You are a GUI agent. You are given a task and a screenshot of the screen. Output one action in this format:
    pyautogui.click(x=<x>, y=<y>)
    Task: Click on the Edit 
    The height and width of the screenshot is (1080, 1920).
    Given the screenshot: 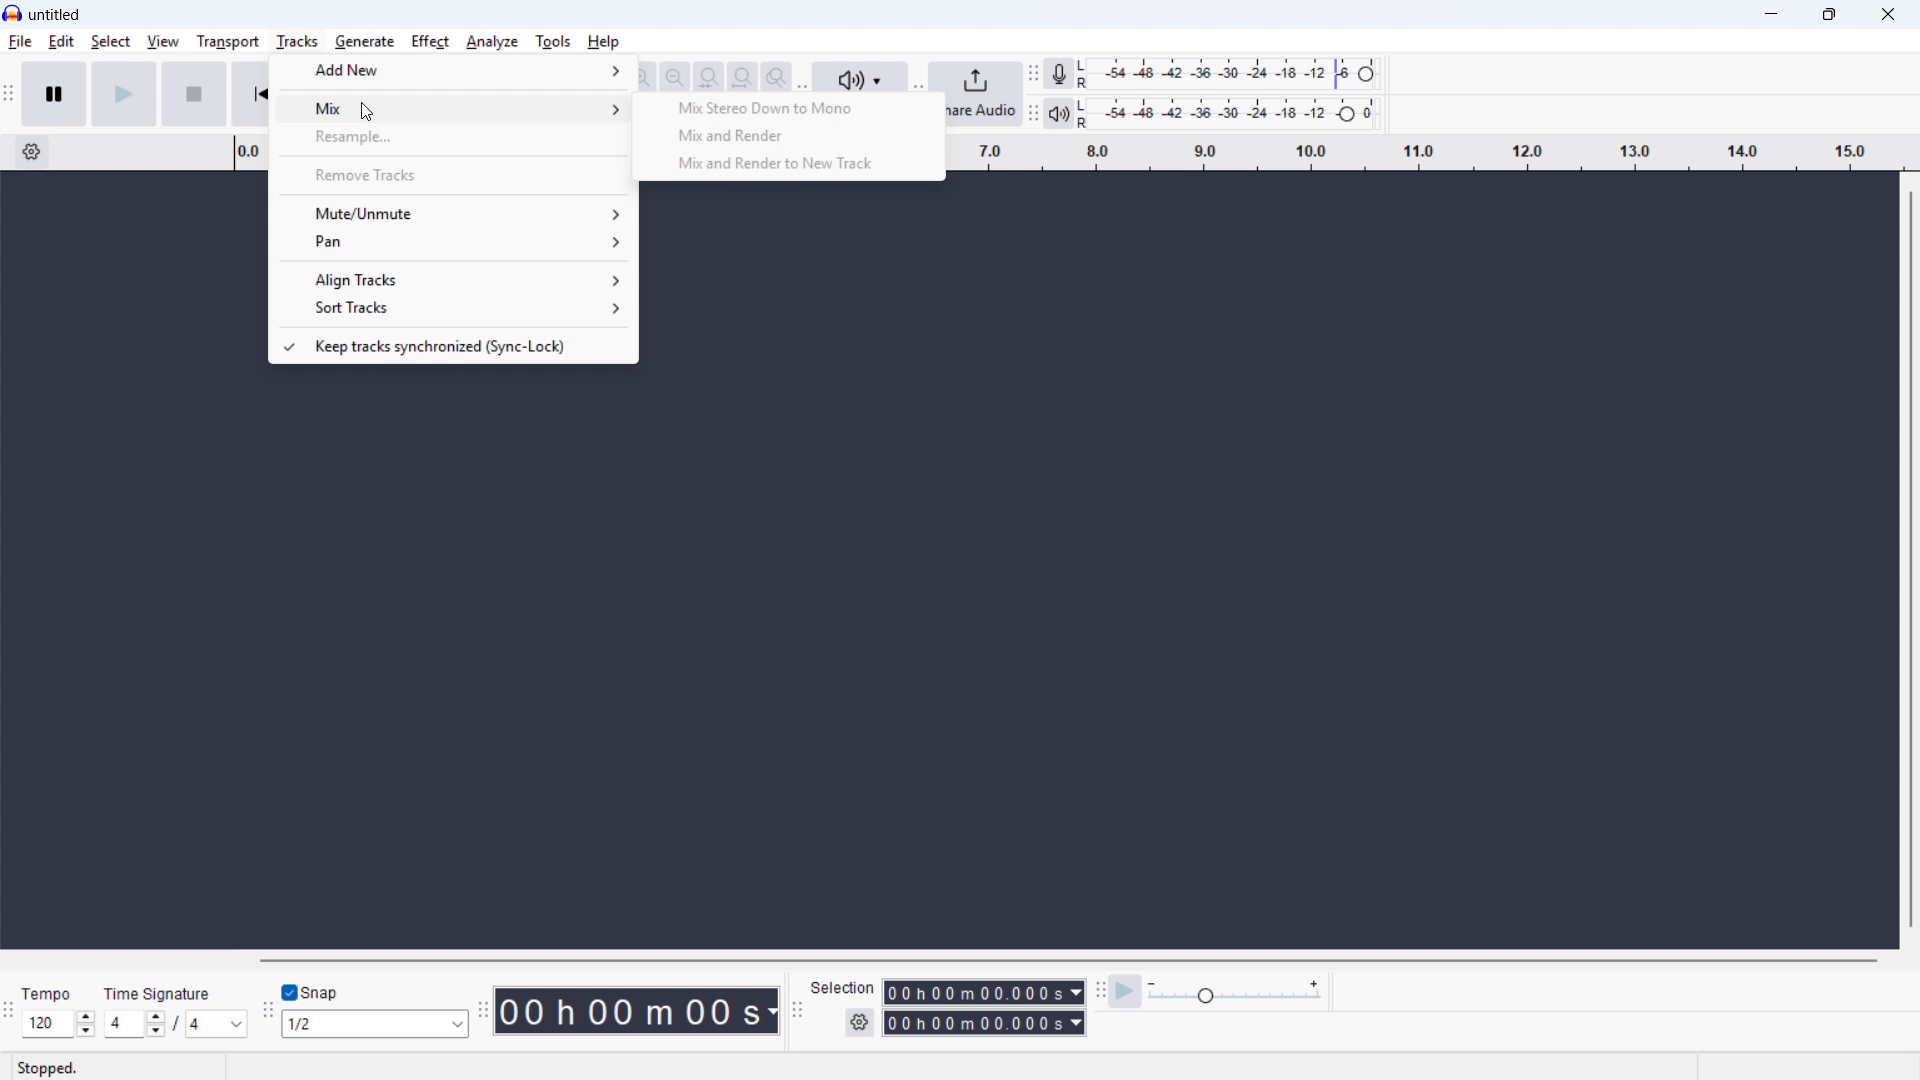 What is the action you would take?
    pyautogui.click(x=61, y=43)
    